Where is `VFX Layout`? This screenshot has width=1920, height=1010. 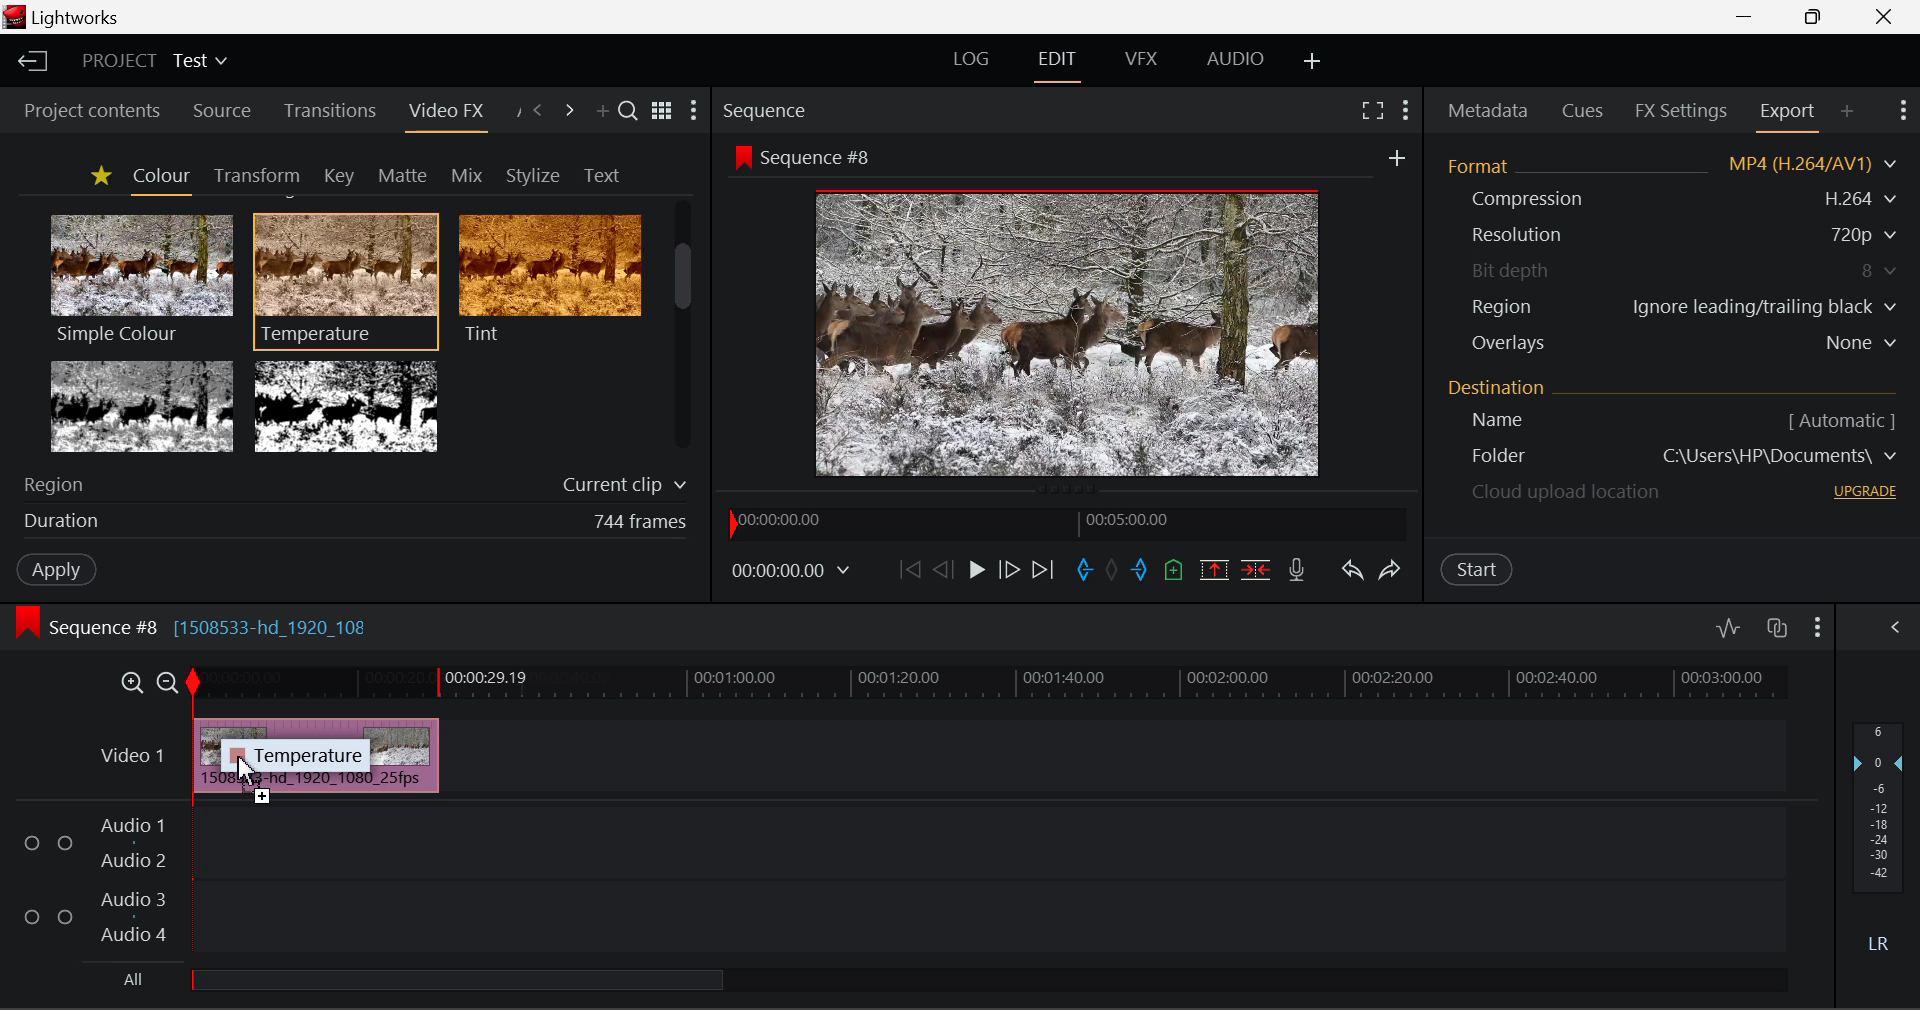 VFX Layout is located at coordinates (1139, 61).